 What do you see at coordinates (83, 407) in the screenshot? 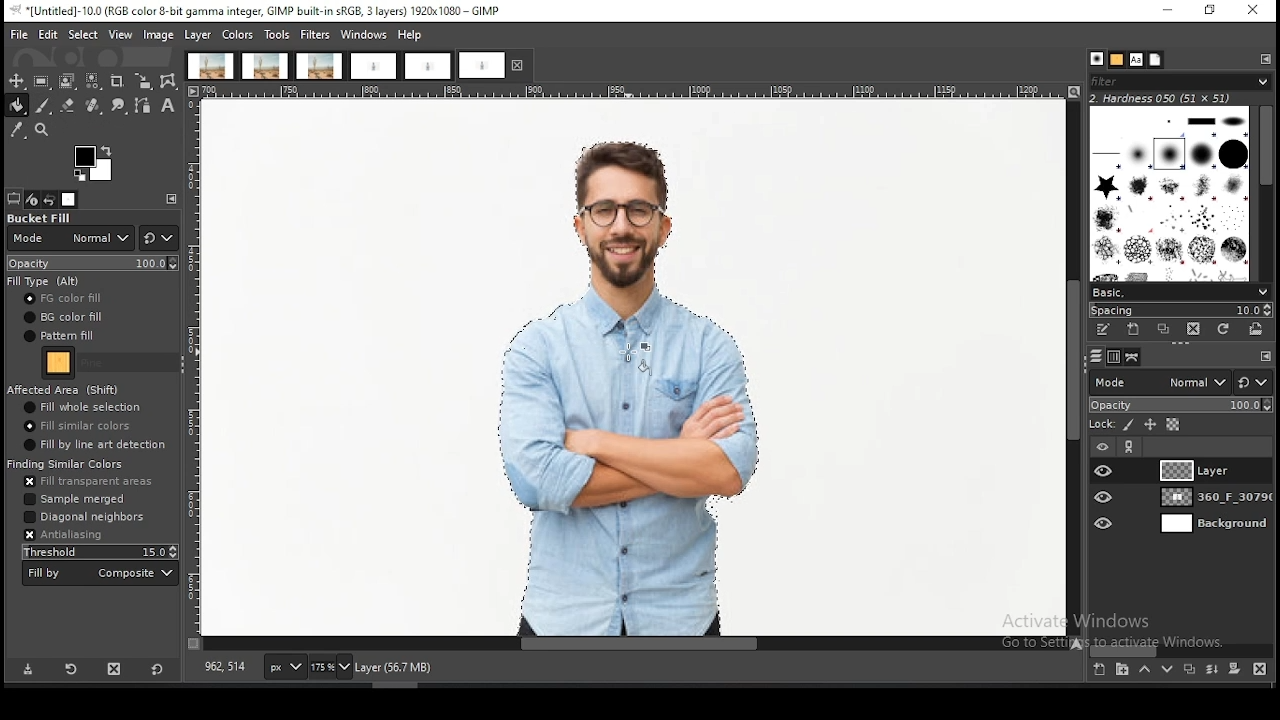
I see `fill whole selection` at bounding box center [83, 407].